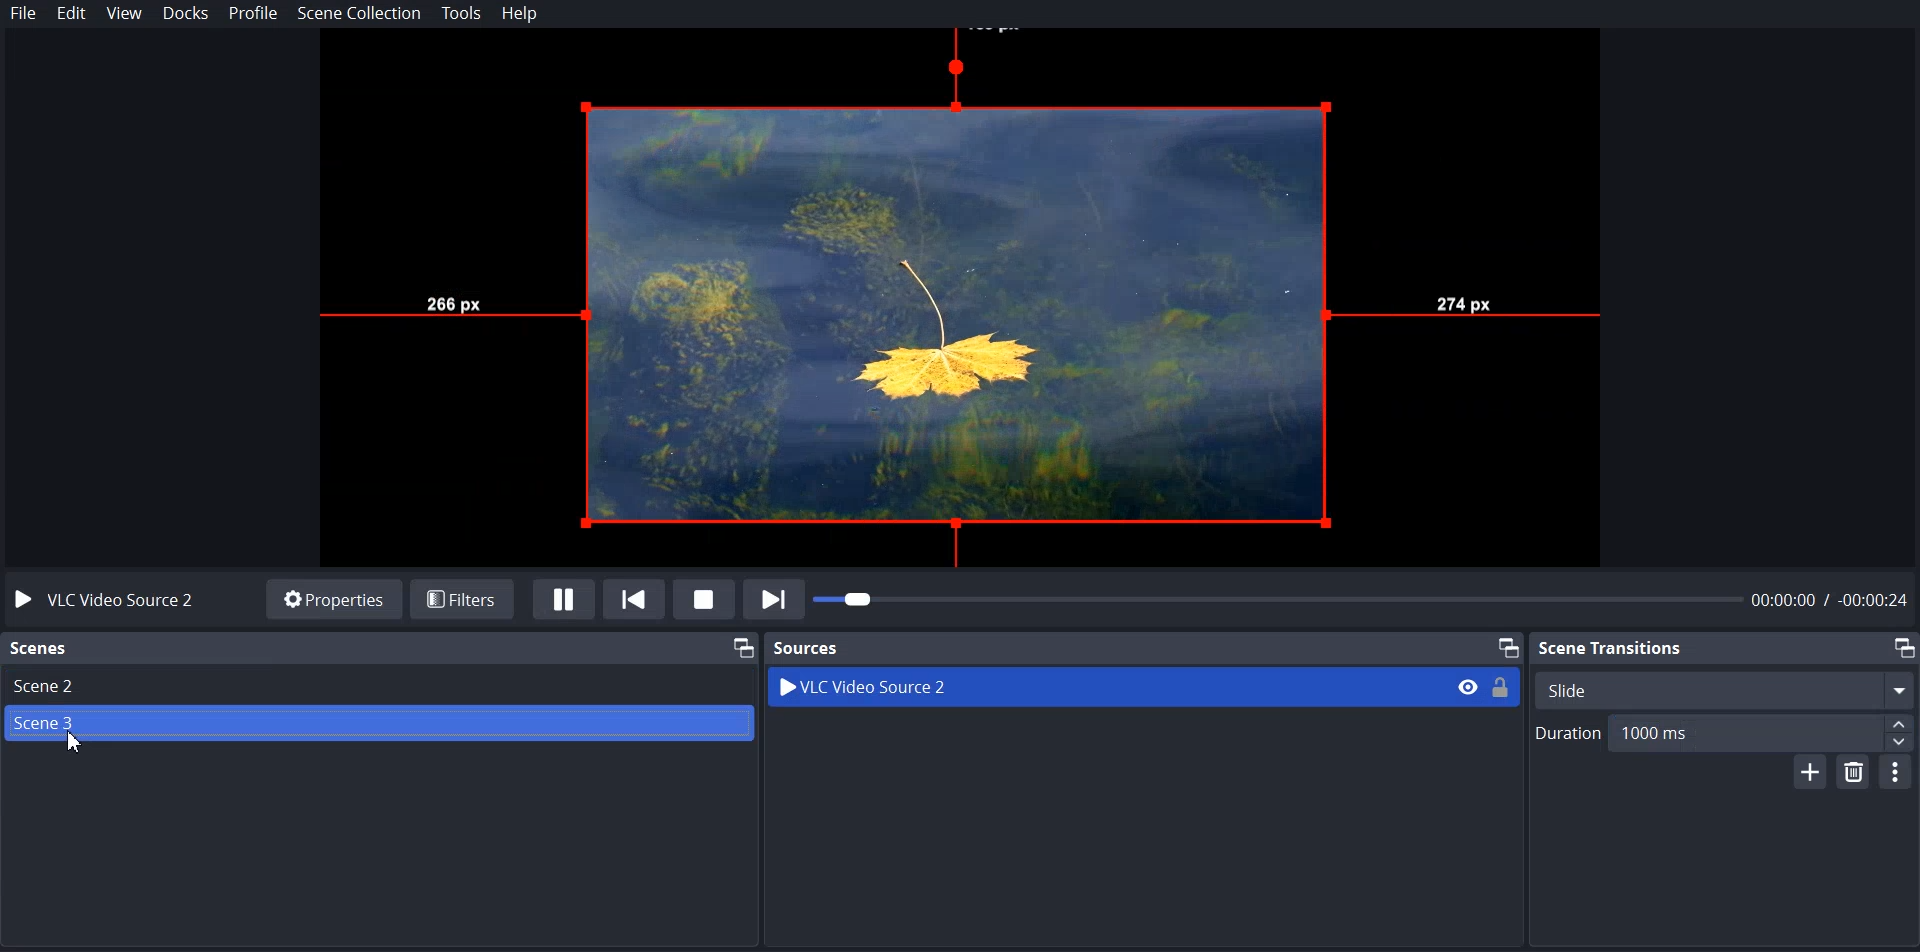  I want to click on Help, so click(518, 15).